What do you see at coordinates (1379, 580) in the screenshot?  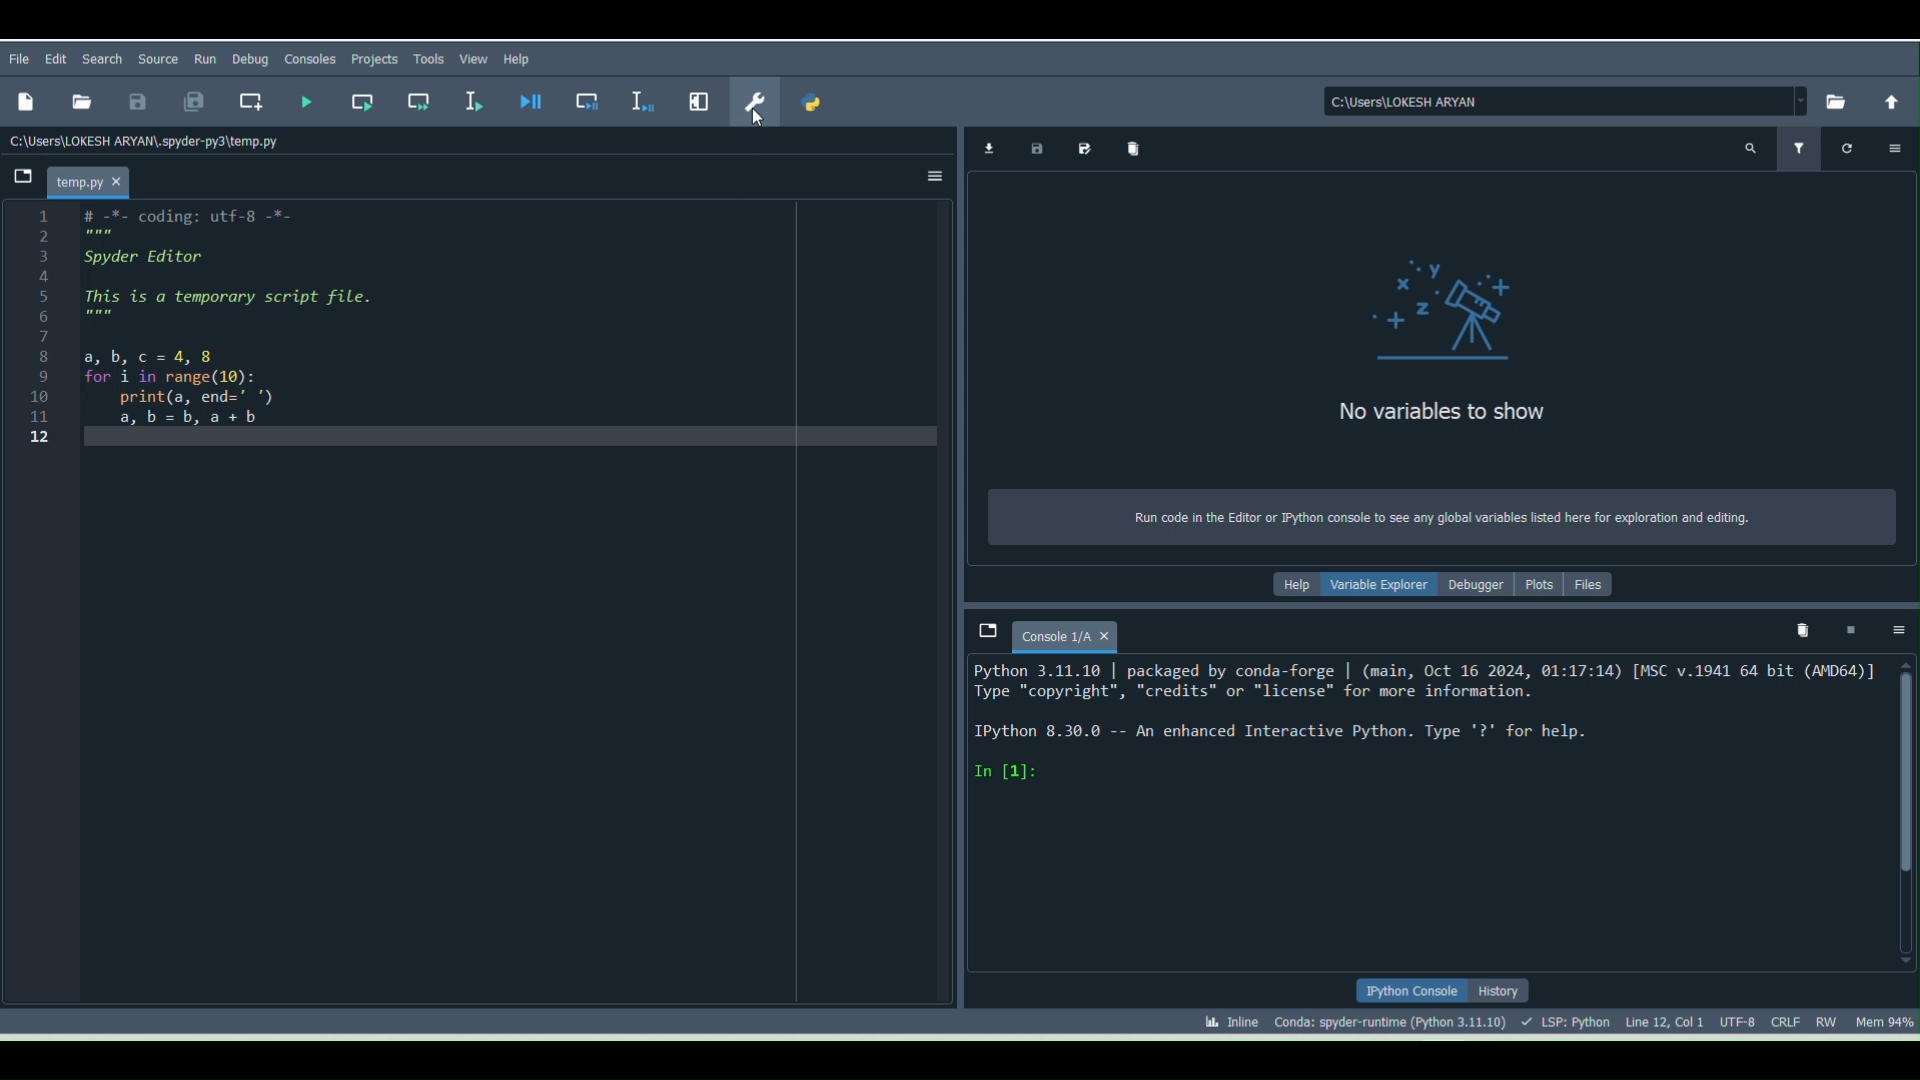 I see `Variable explorer` at bounding box center [1379, 580].